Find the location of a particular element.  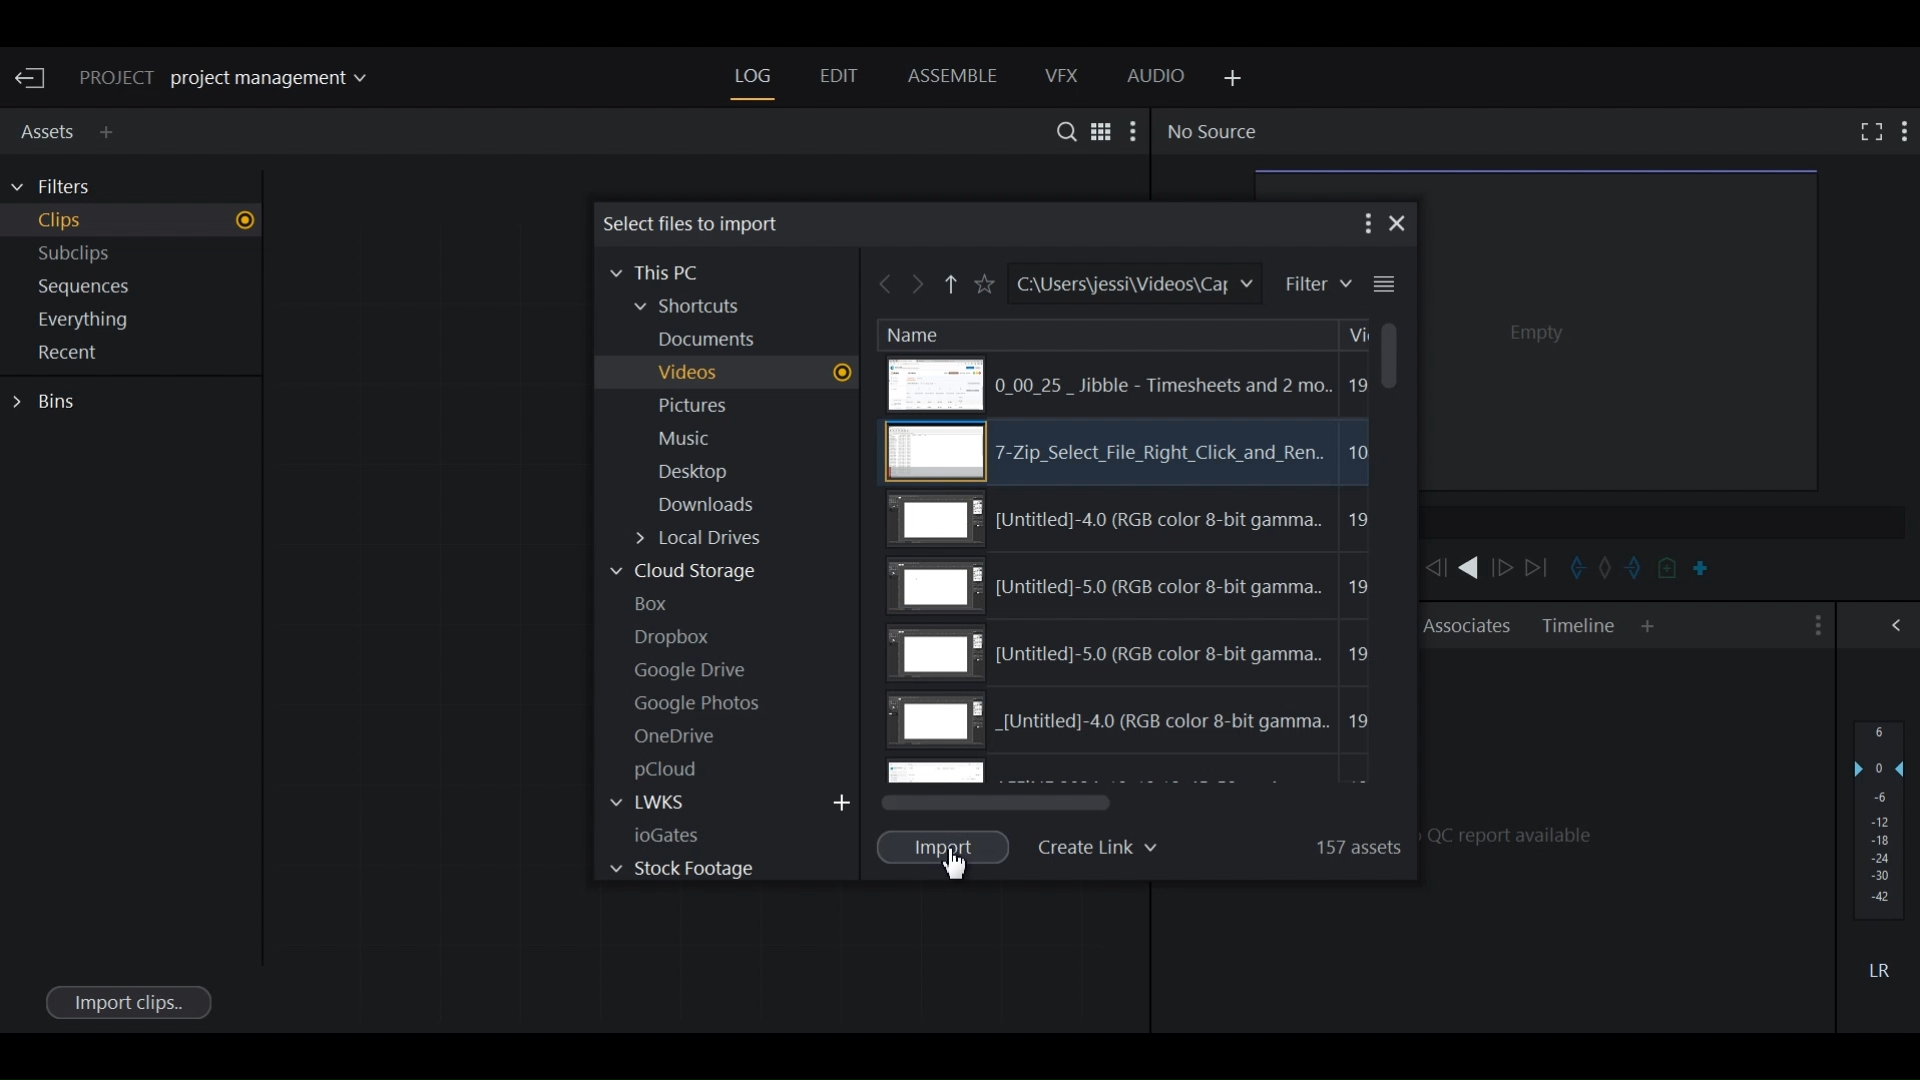

Mute is located at coordinates (1879, 969).